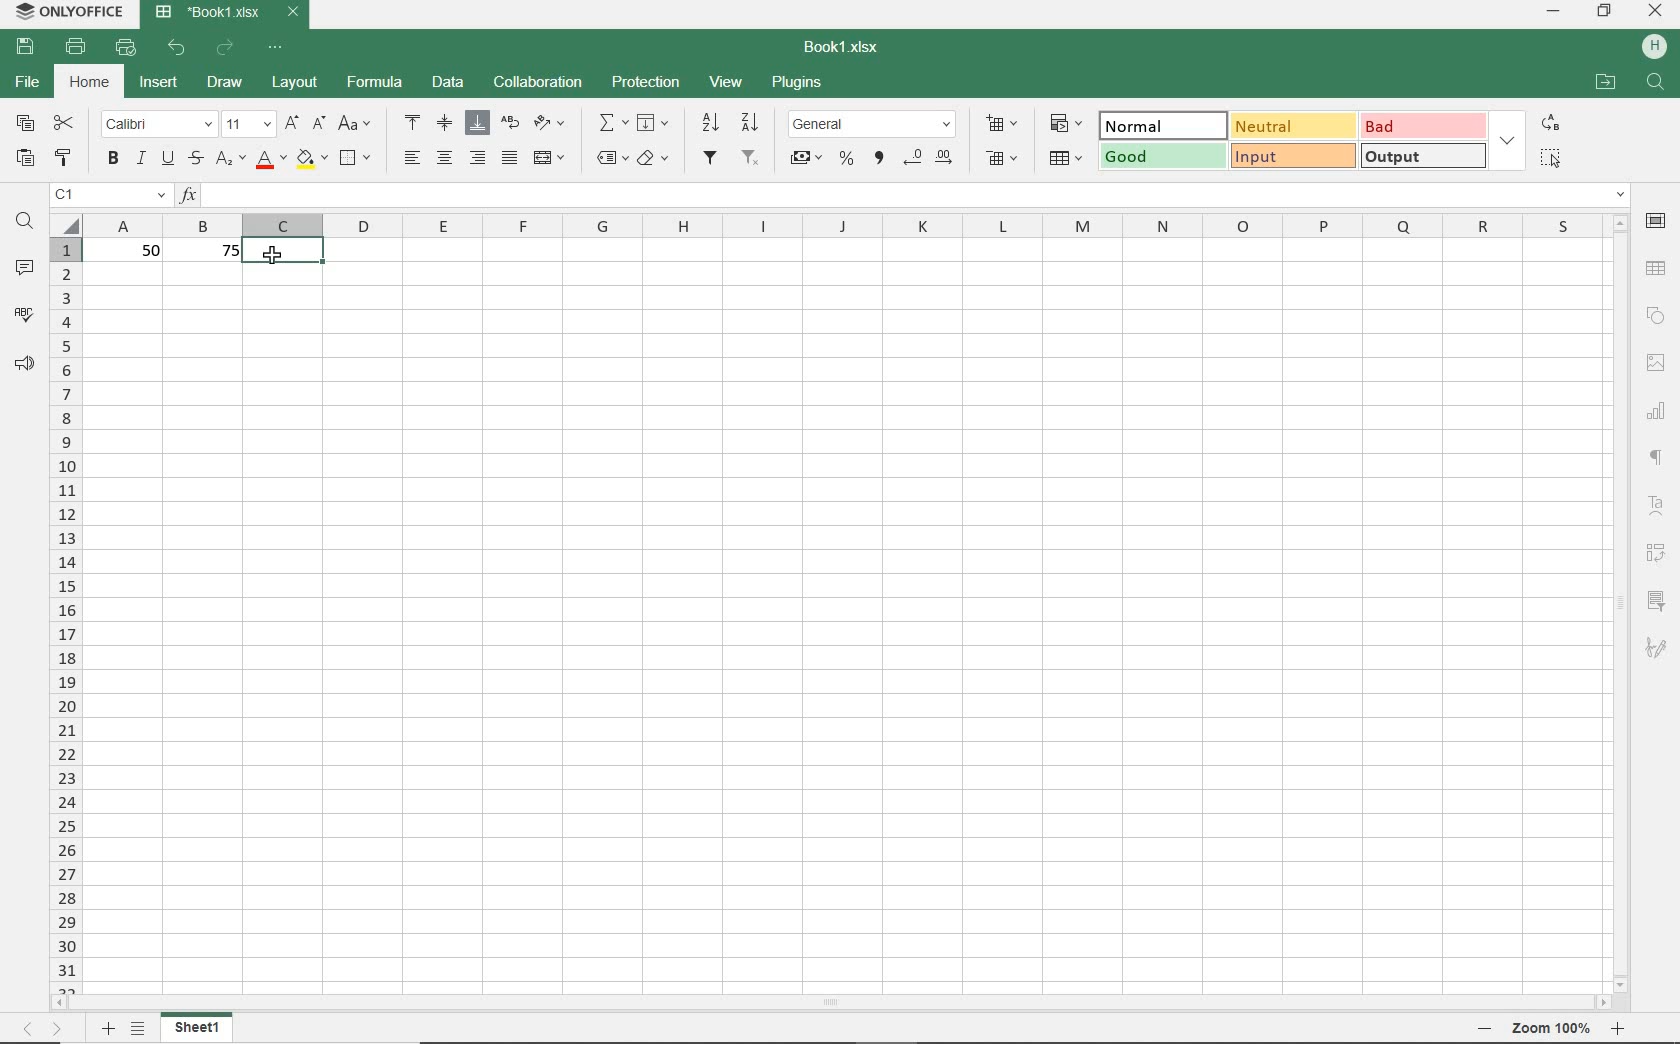 This screenshot has height=1044, width=1680. Describe the element at coordinates (1291, 139) in the screenshot. I see `Data & Model` at that location.